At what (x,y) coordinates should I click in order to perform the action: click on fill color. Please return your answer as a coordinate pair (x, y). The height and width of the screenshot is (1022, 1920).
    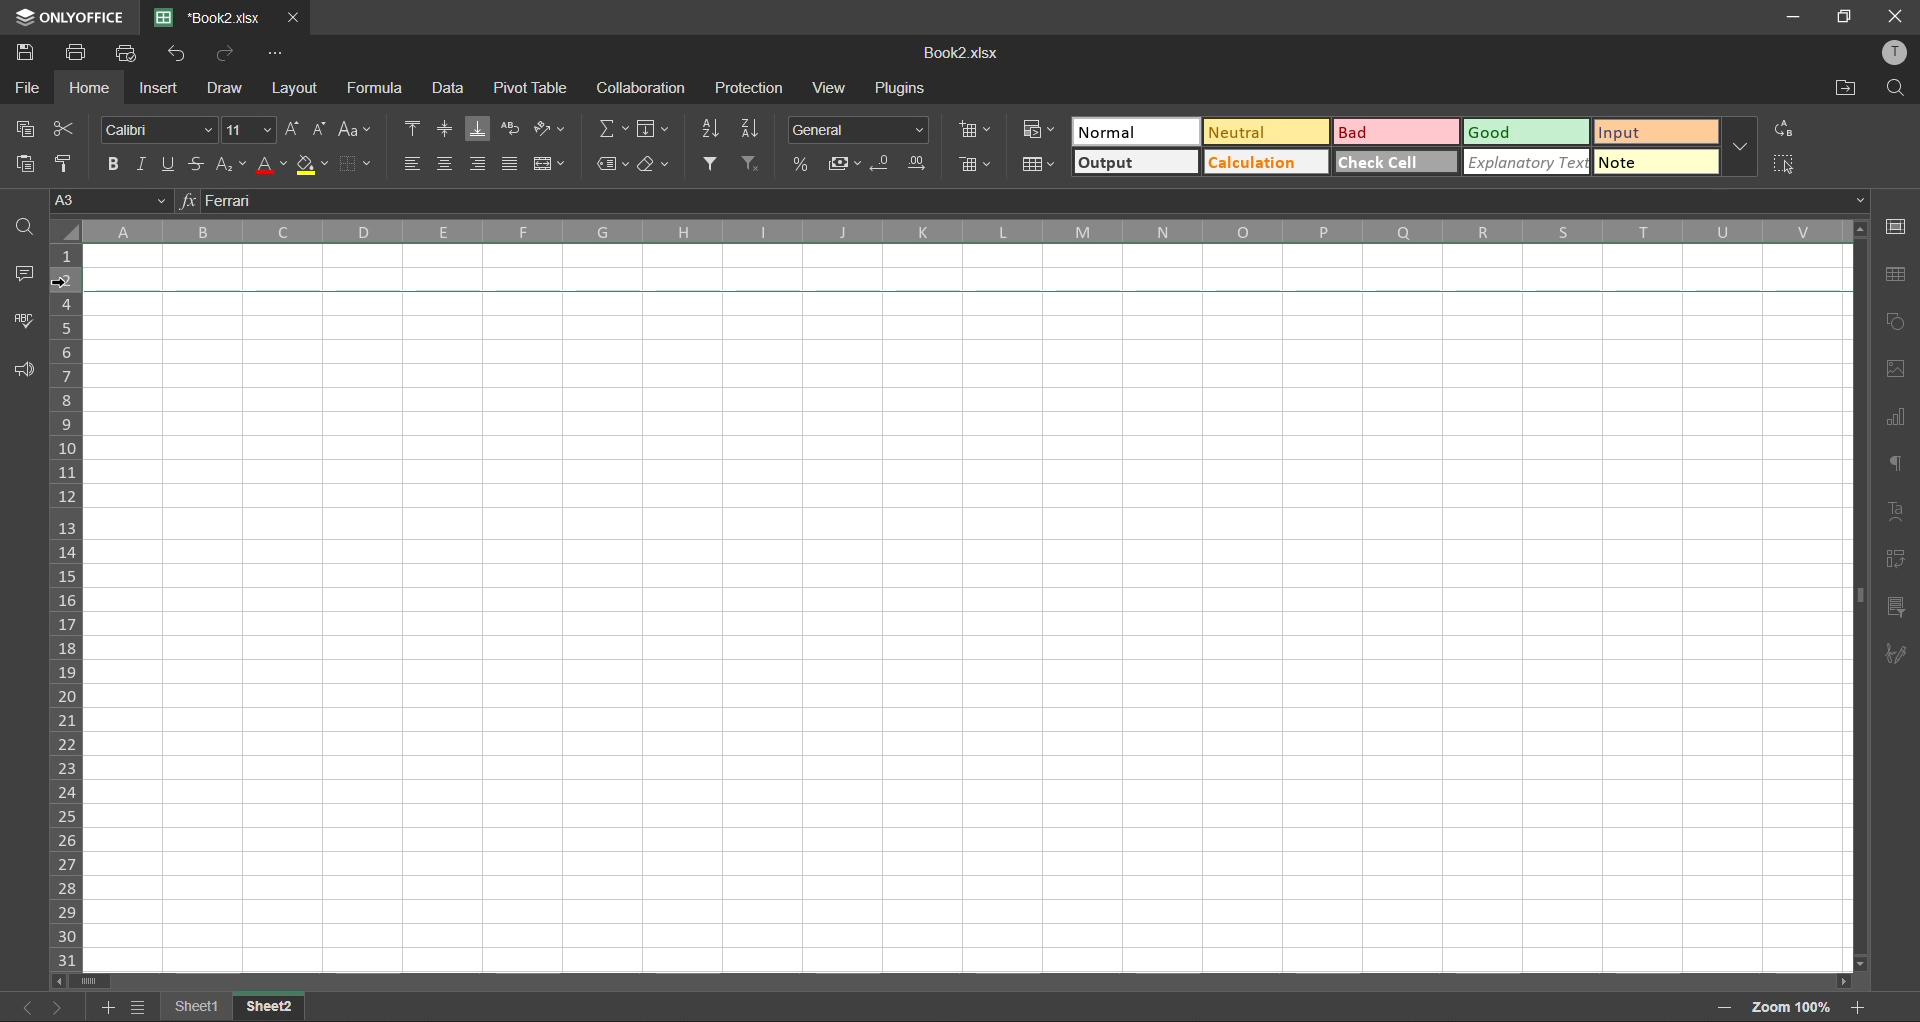
    Looking at the image, I should click on (311, 167).